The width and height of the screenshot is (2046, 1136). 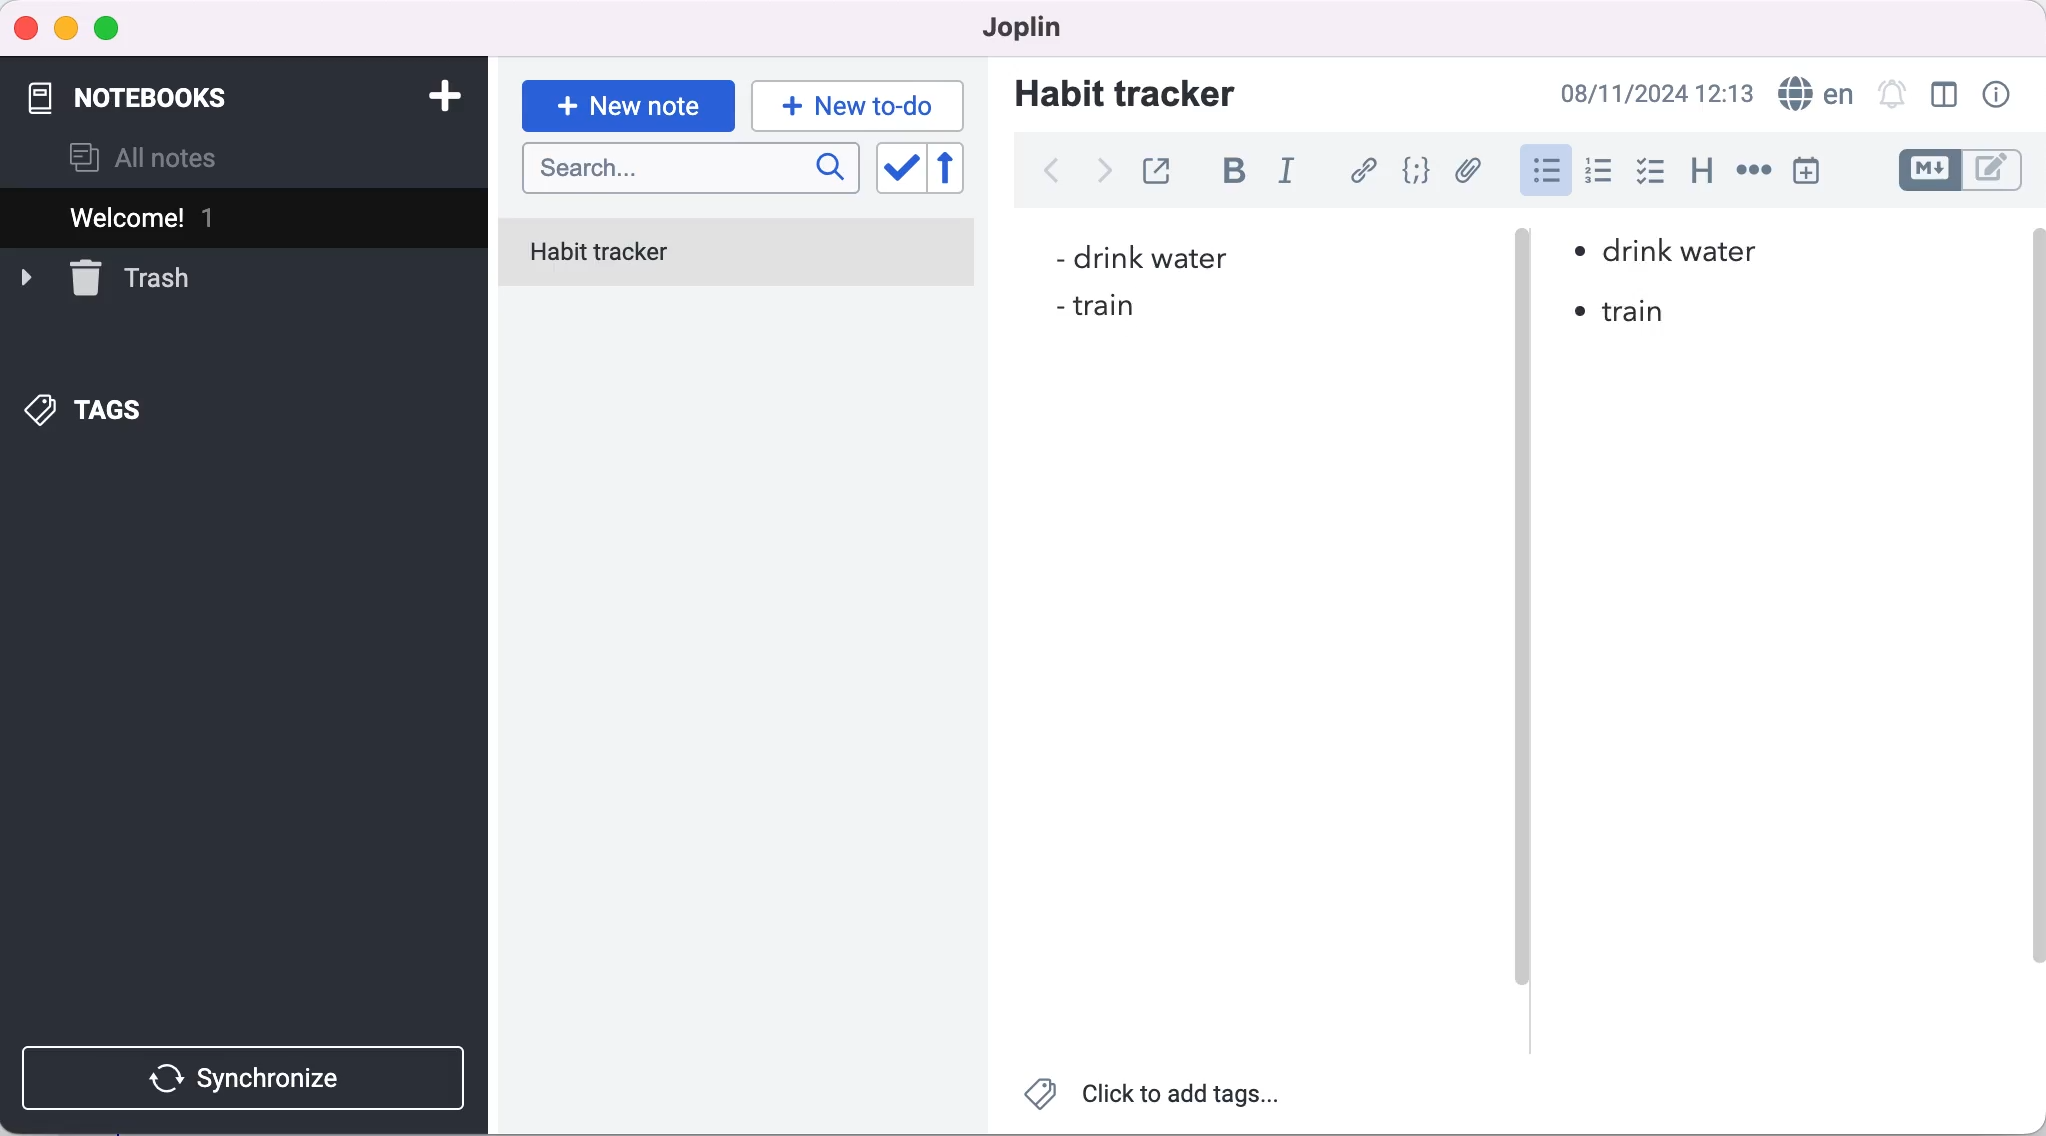 I want to click on all notes, so click(x=144, y=158).